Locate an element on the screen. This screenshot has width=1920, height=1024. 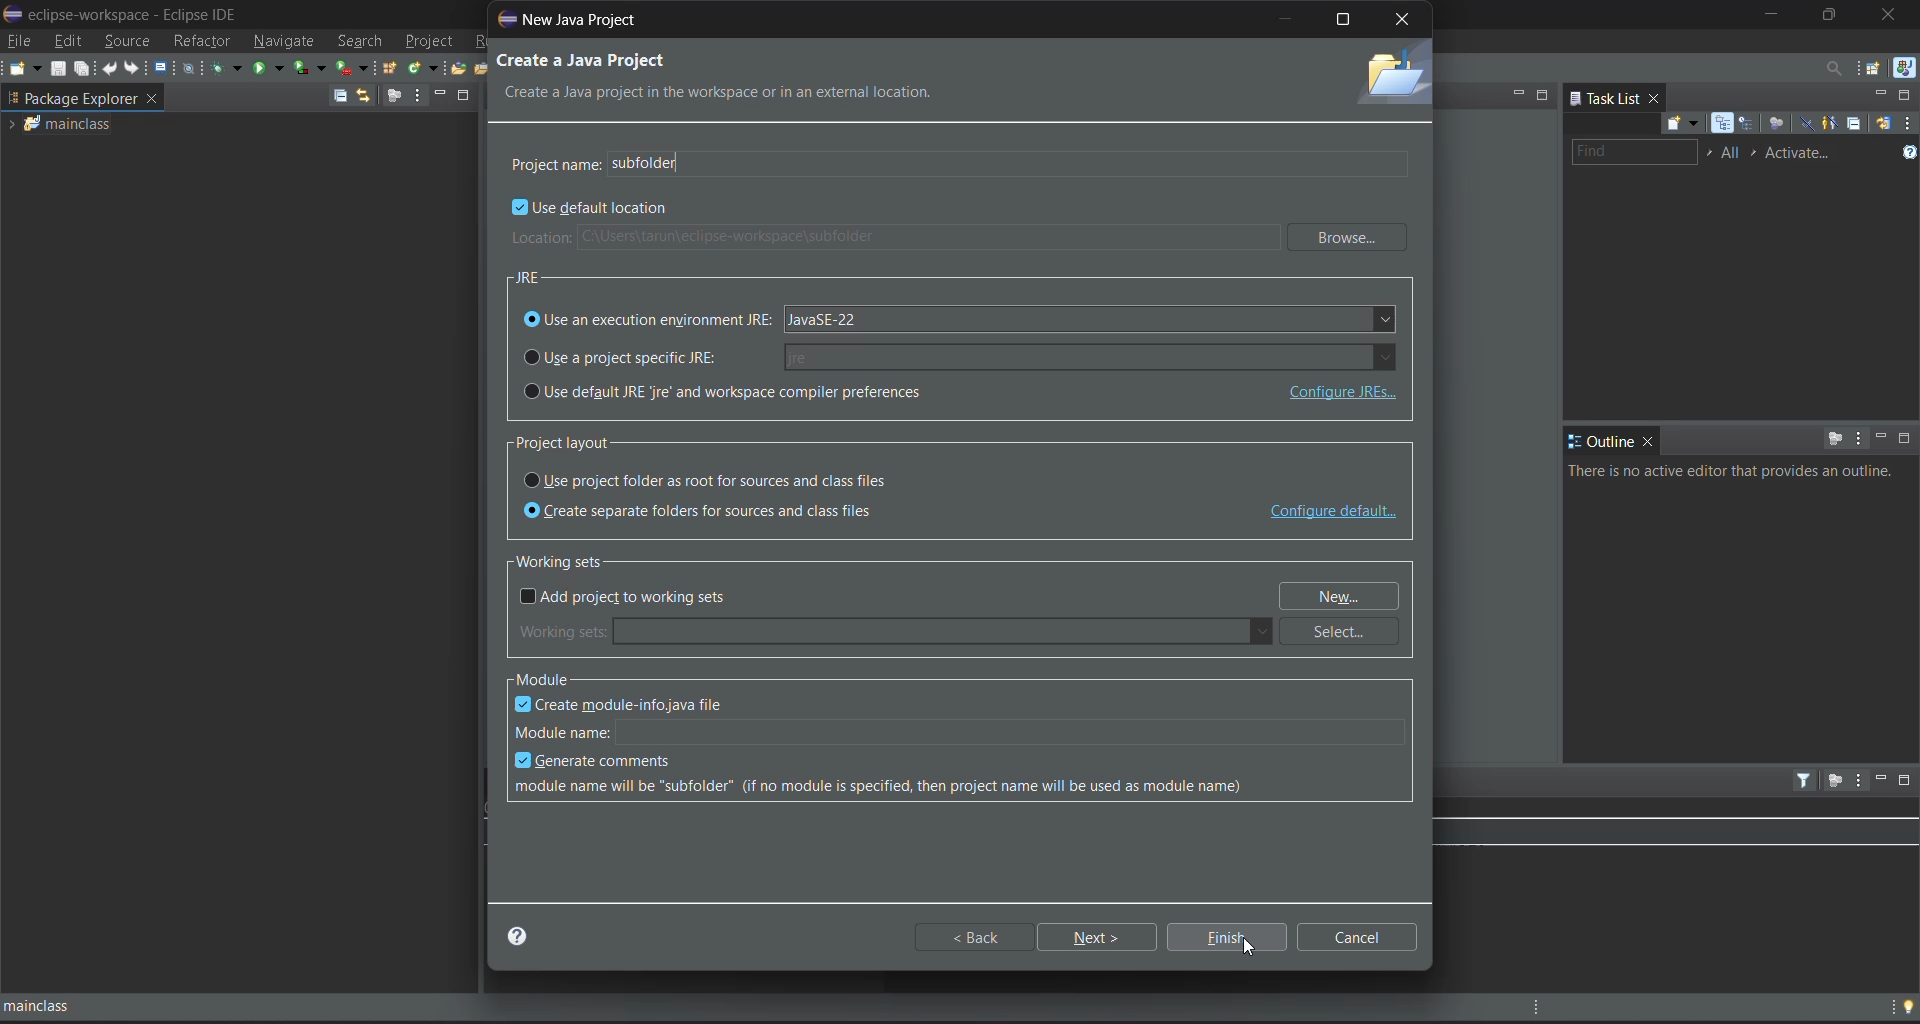
undo is located at coordinates (112, 67).